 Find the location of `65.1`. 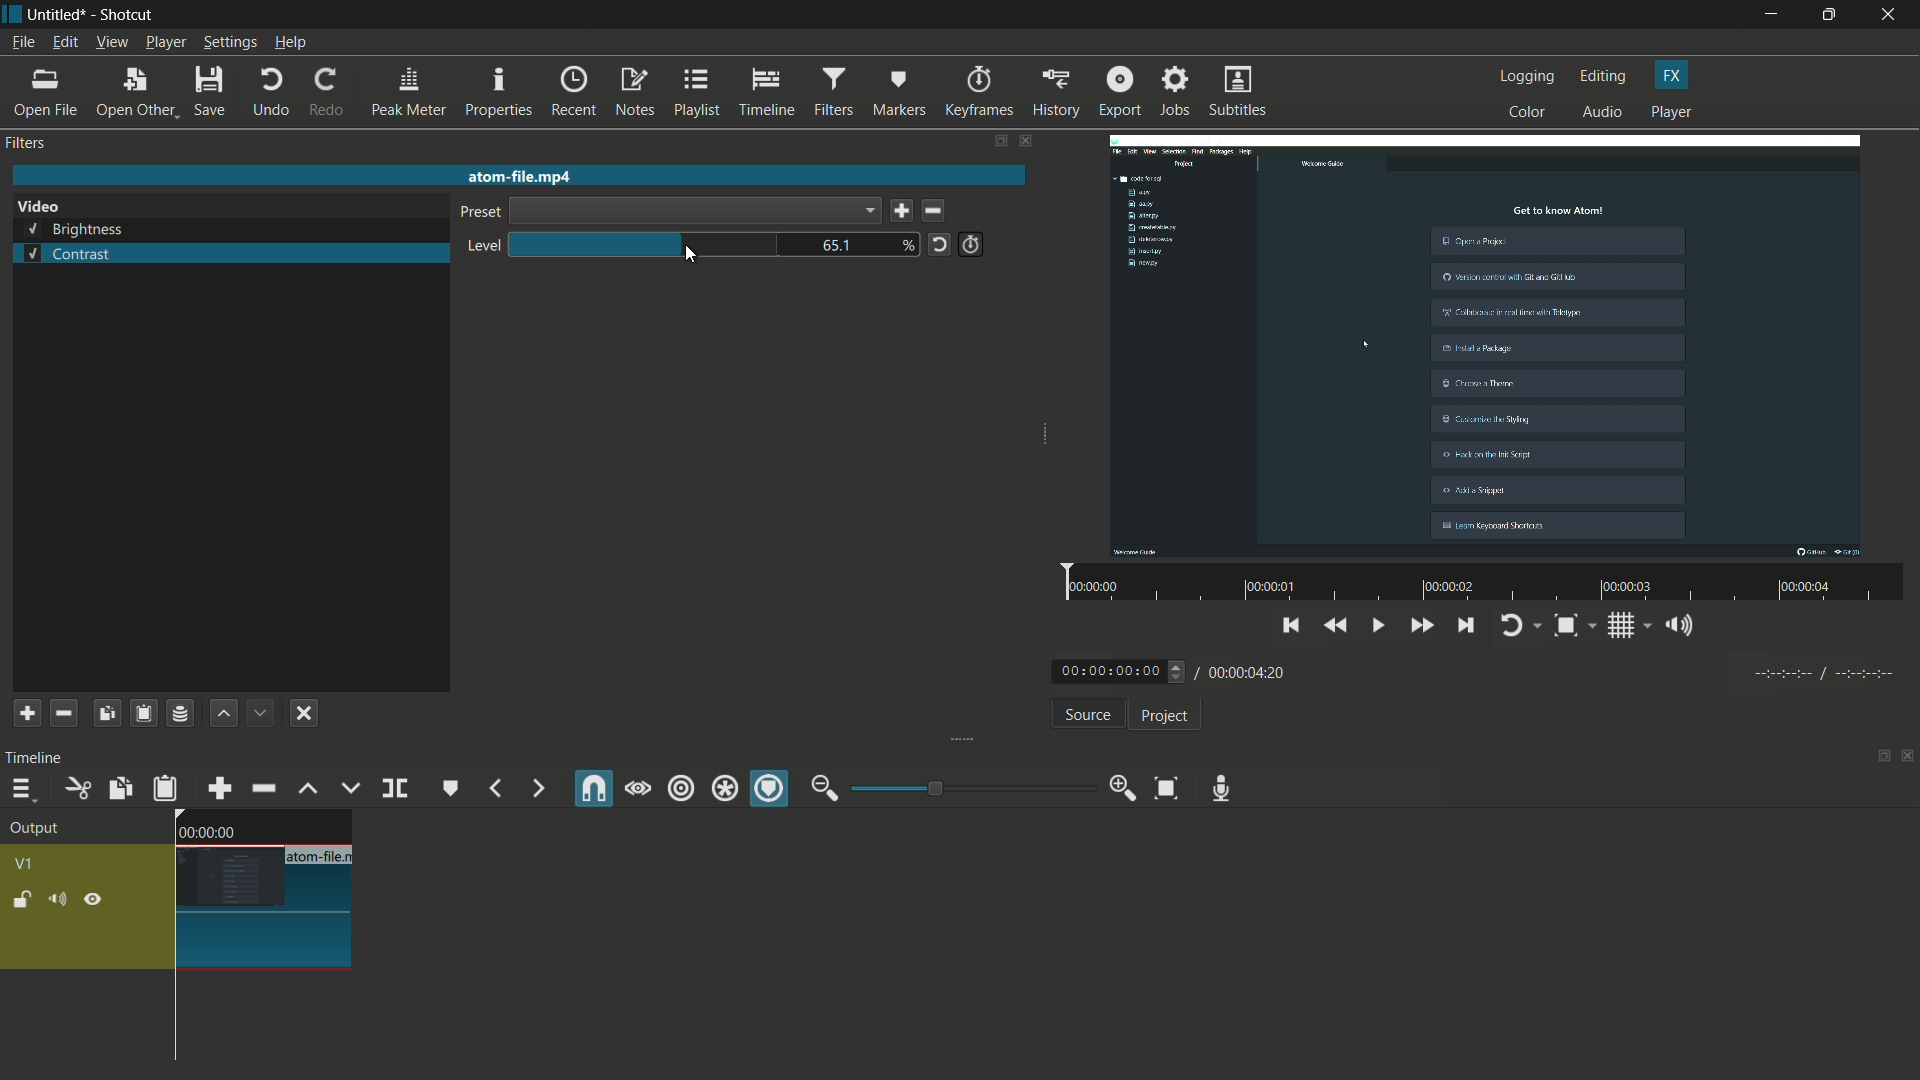

65.1 is located at coordinates (841, 246).